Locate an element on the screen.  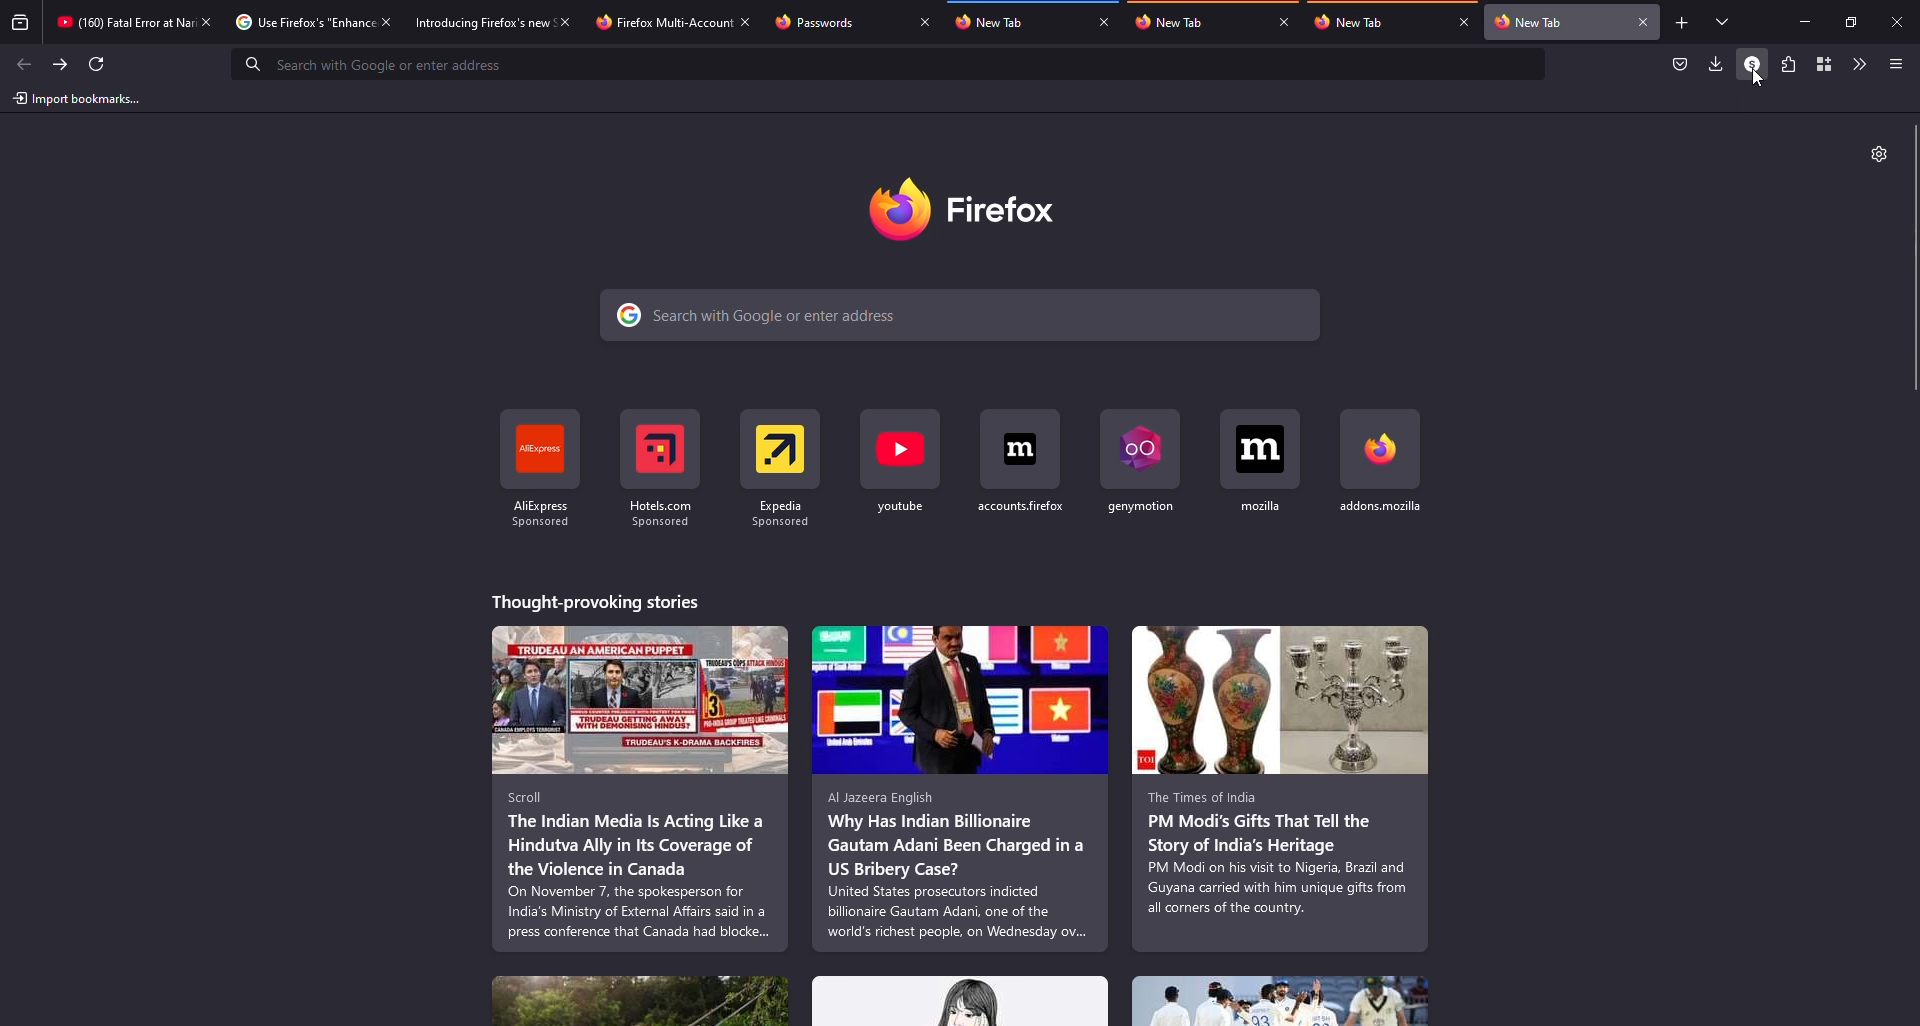
maximize is located at coordinates (1852, 21).